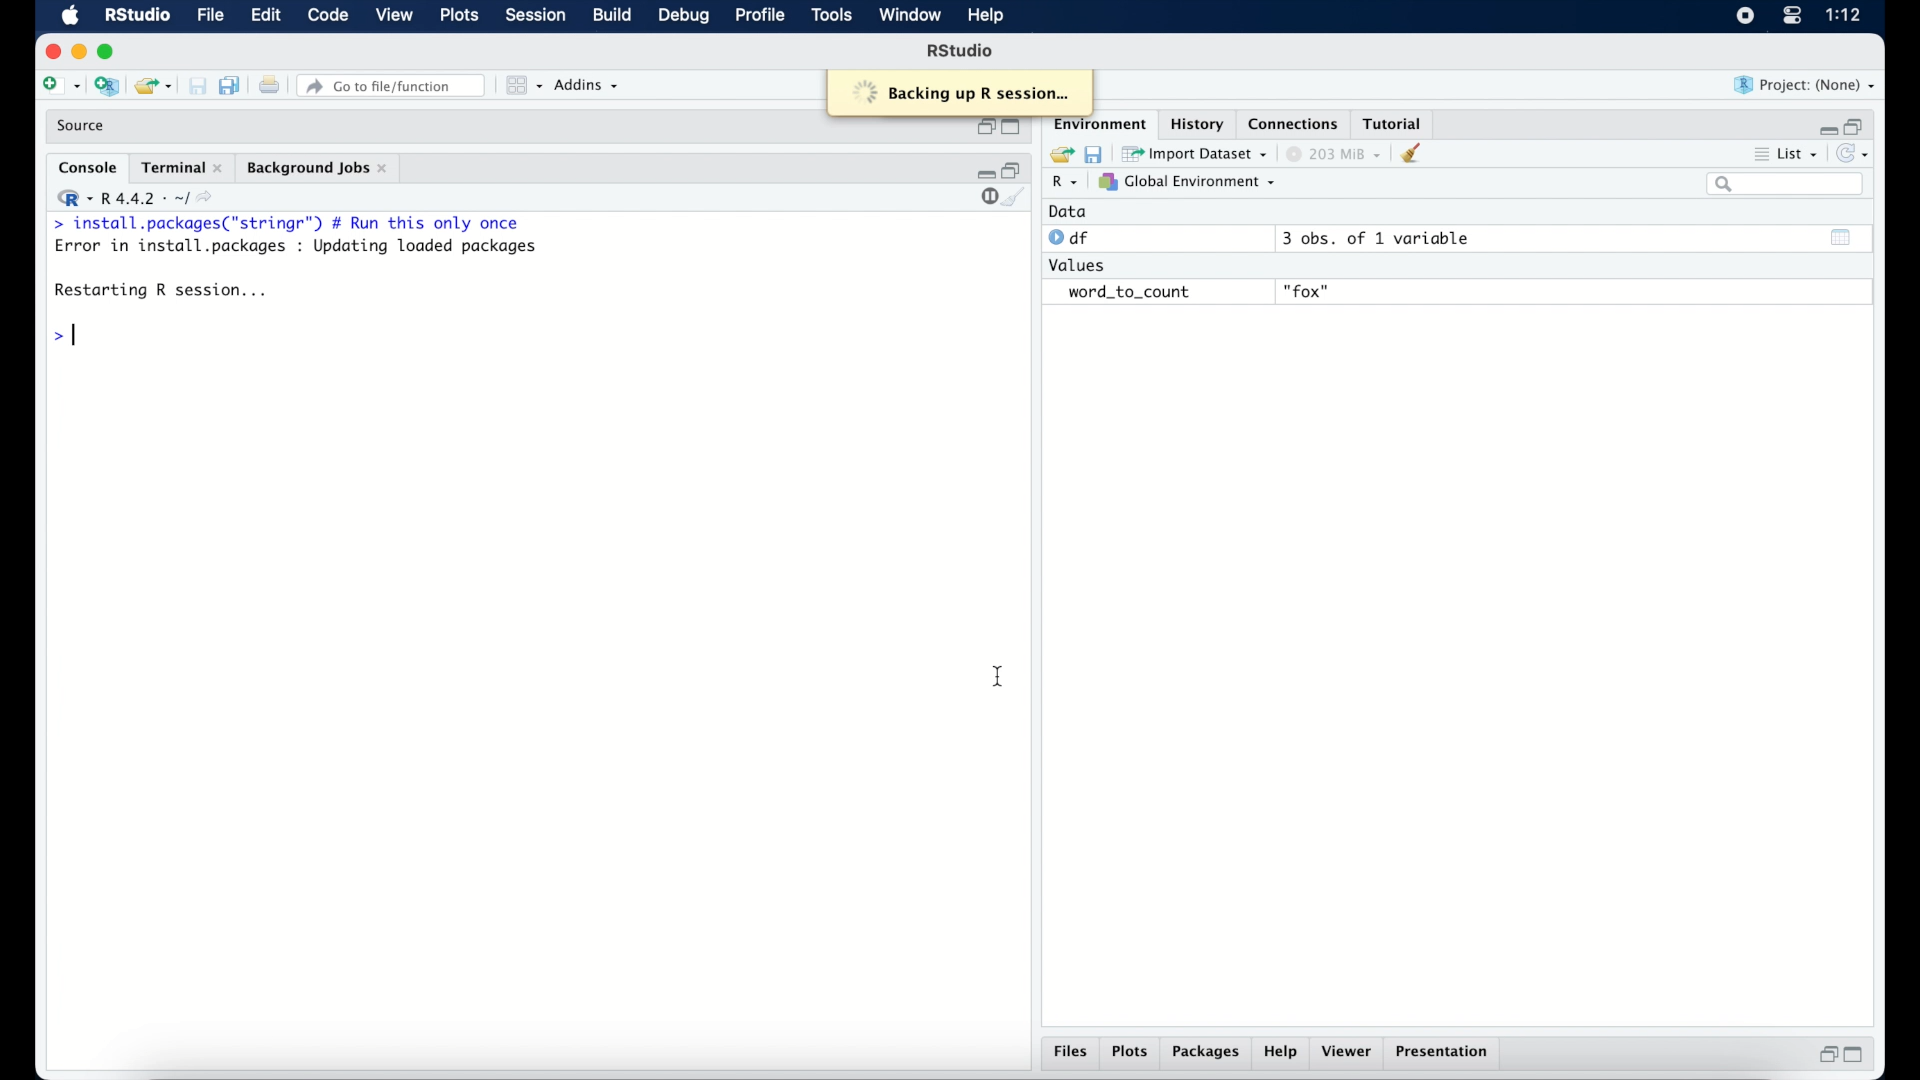 This screenshot has width=1920, height=1080. Describe the element at coordinates (1126, 293) in the screenshot. I see `word_to_count` at that location.